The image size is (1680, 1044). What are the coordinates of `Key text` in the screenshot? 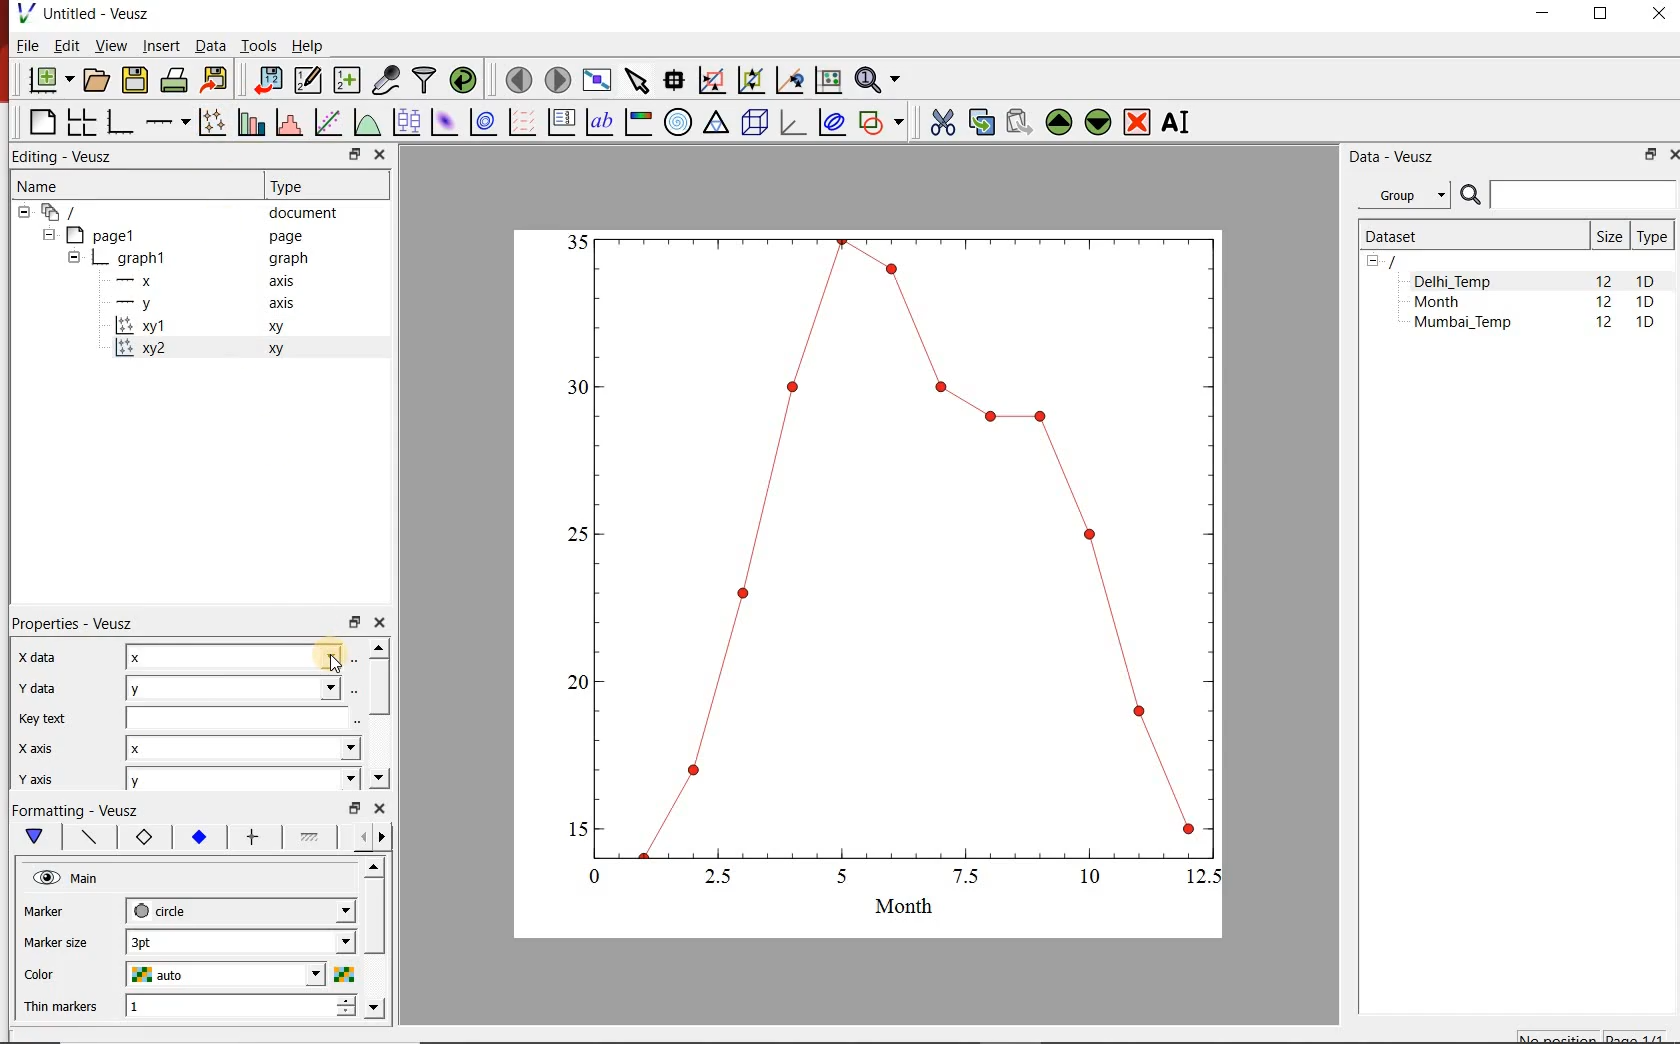 It's located at (41, 720).